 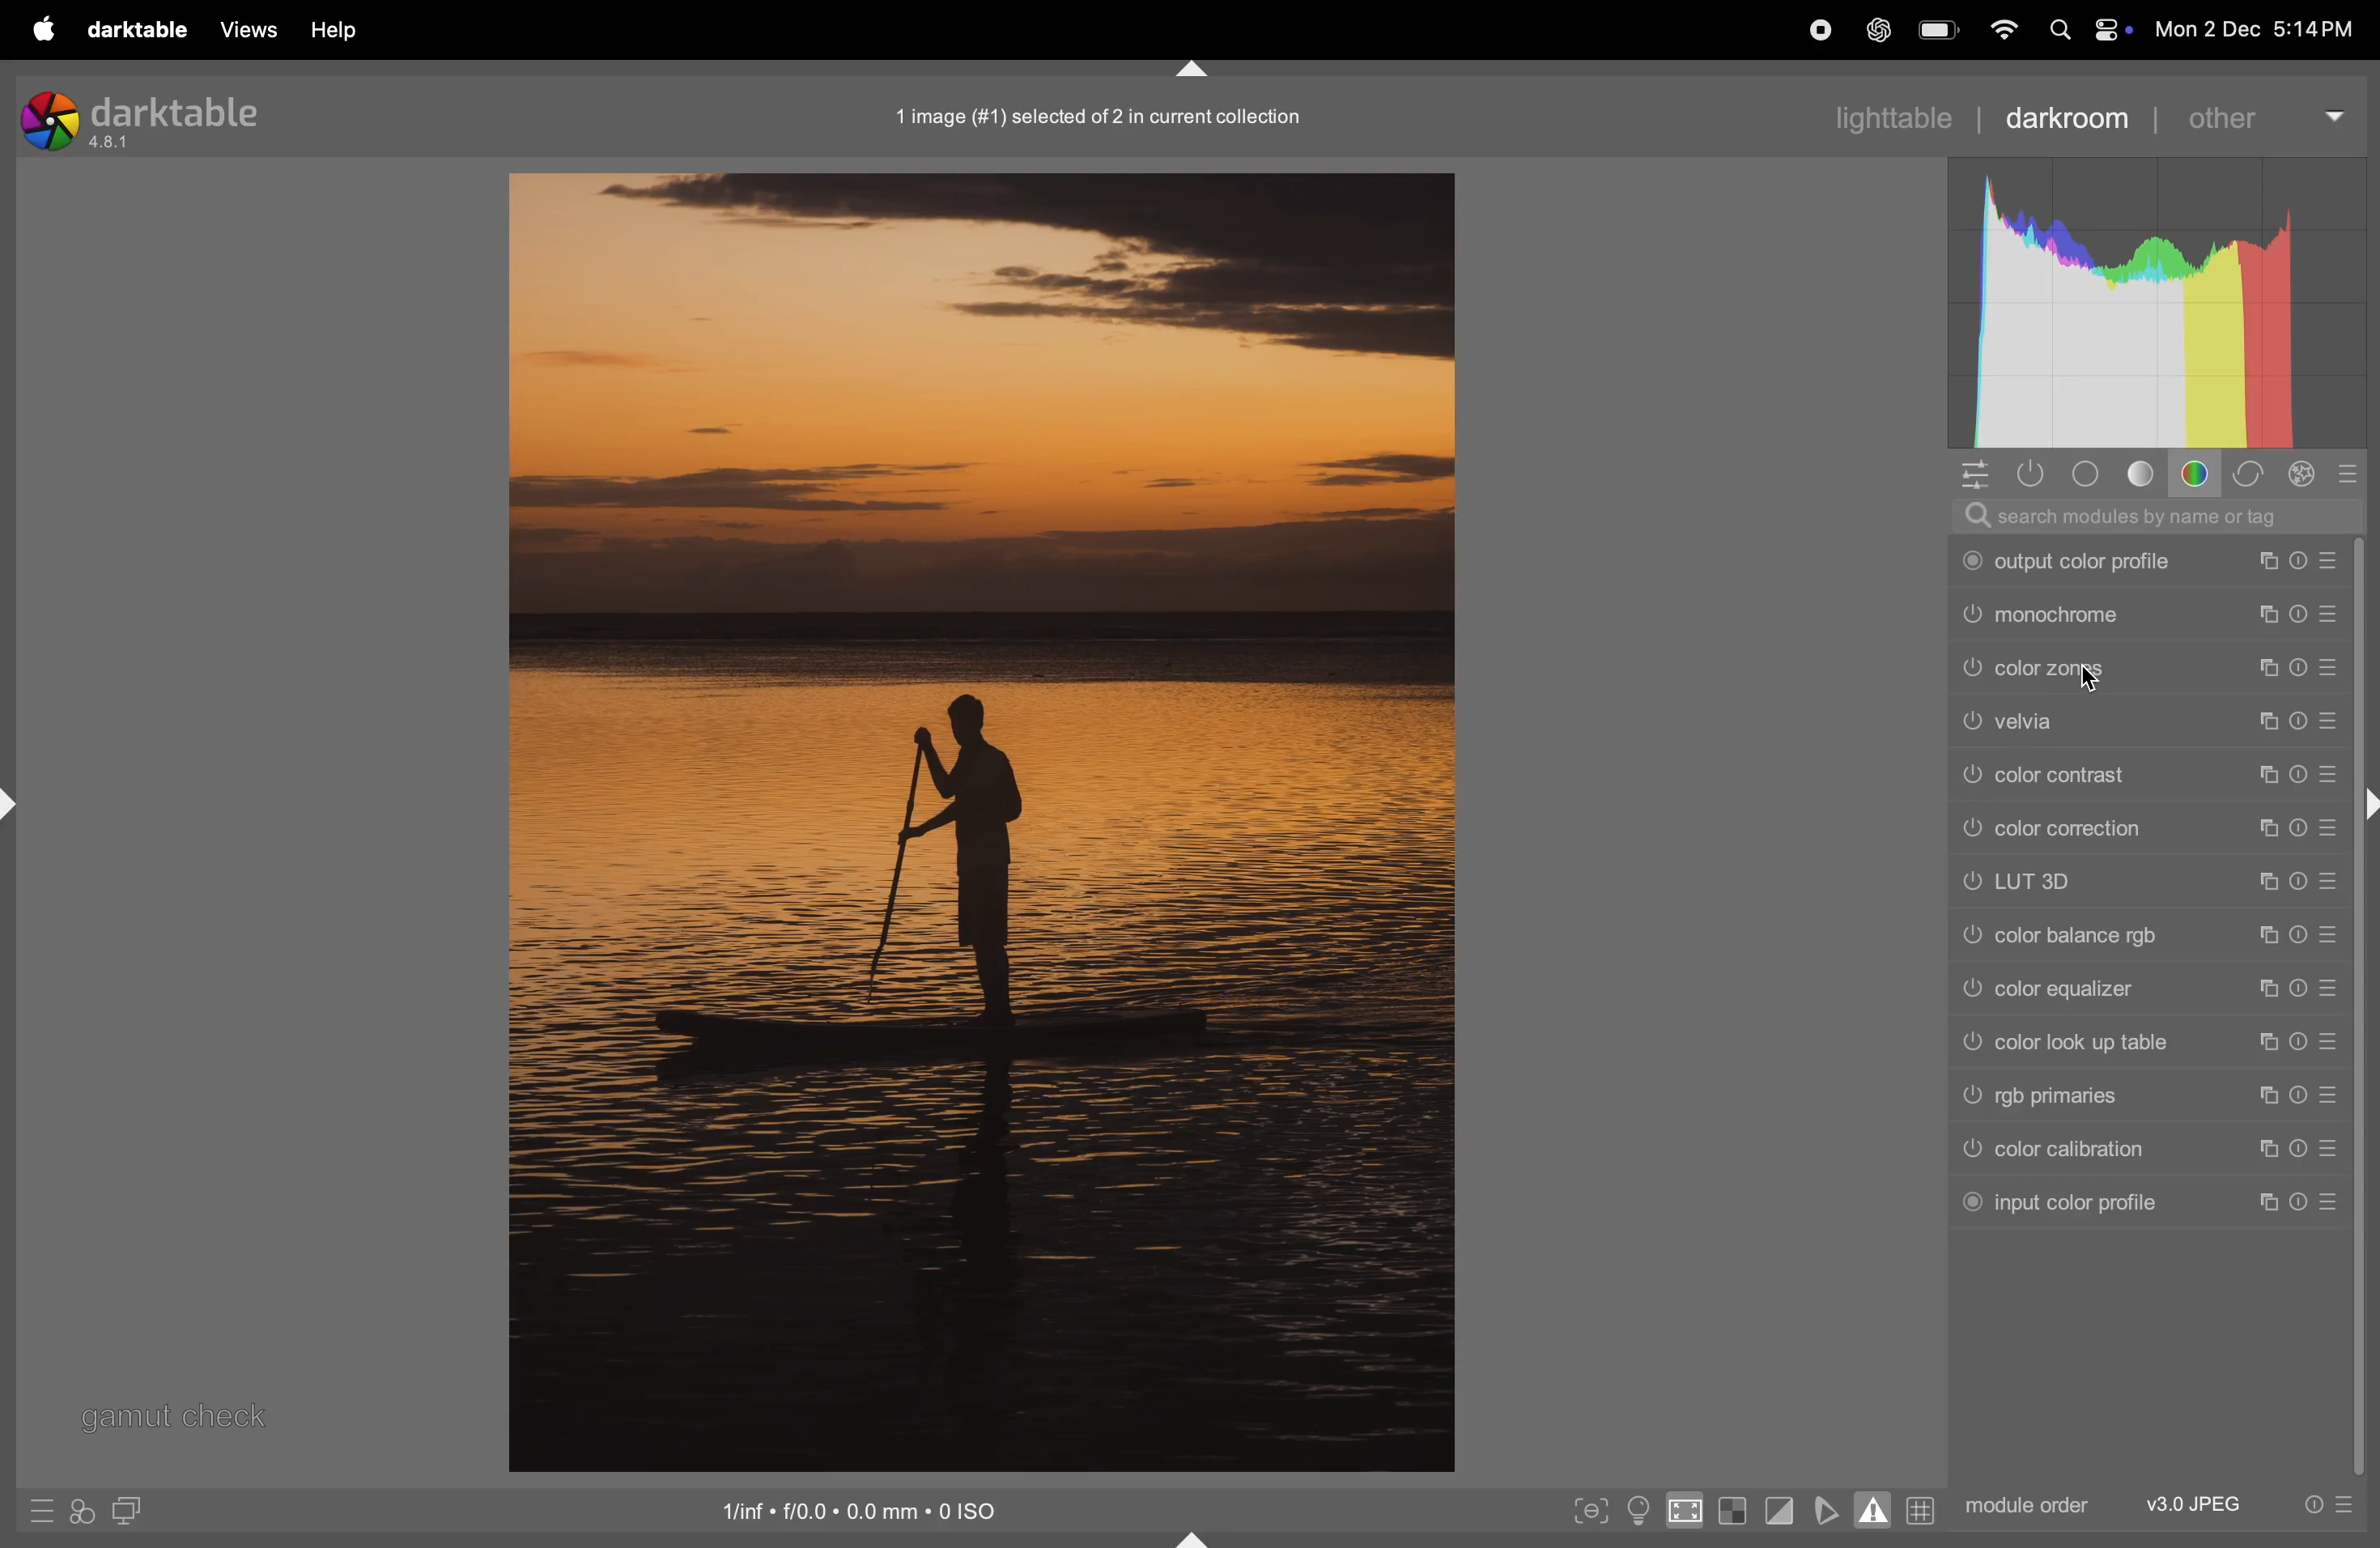 What do you see at coordinates (2082, 721) in the screenshot?
I see `velvia` at bounding box center [2082, 721].